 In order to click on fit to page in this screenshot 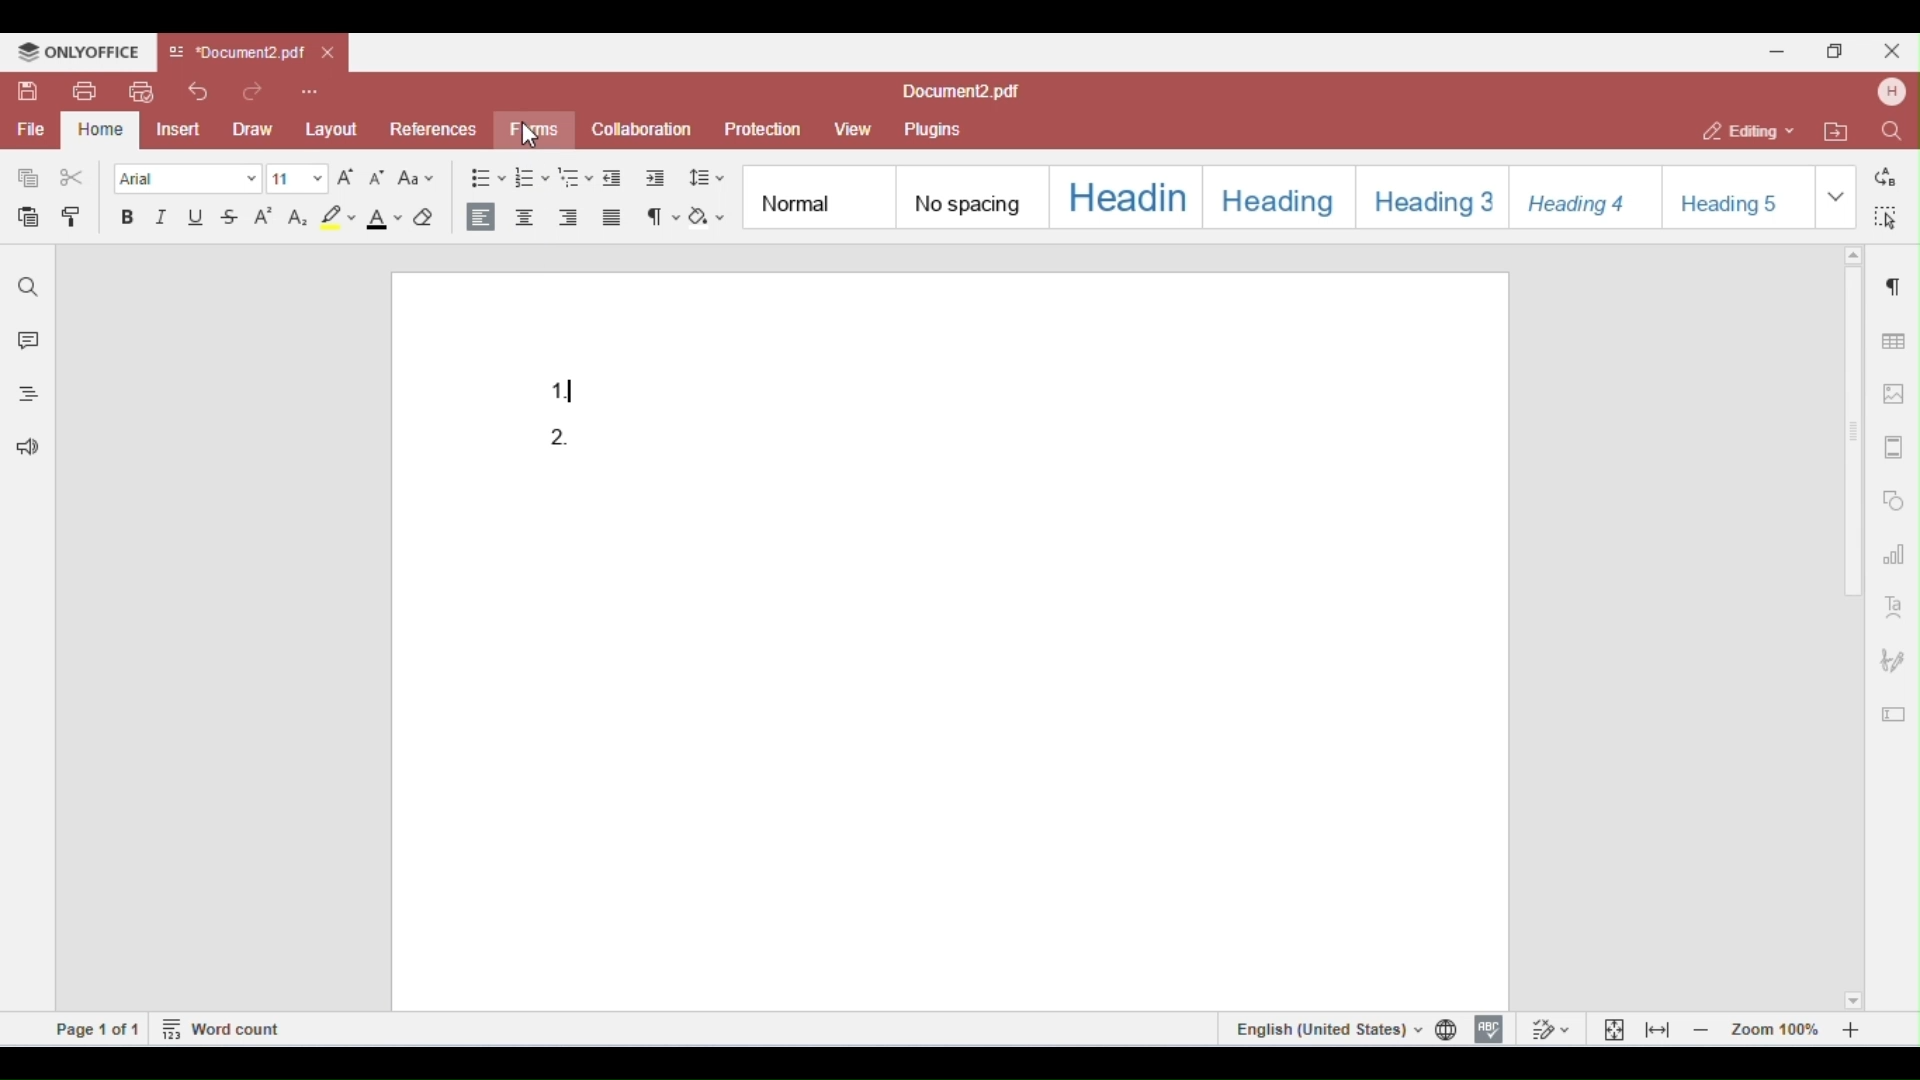, I will do `click(1615, 1028)`.